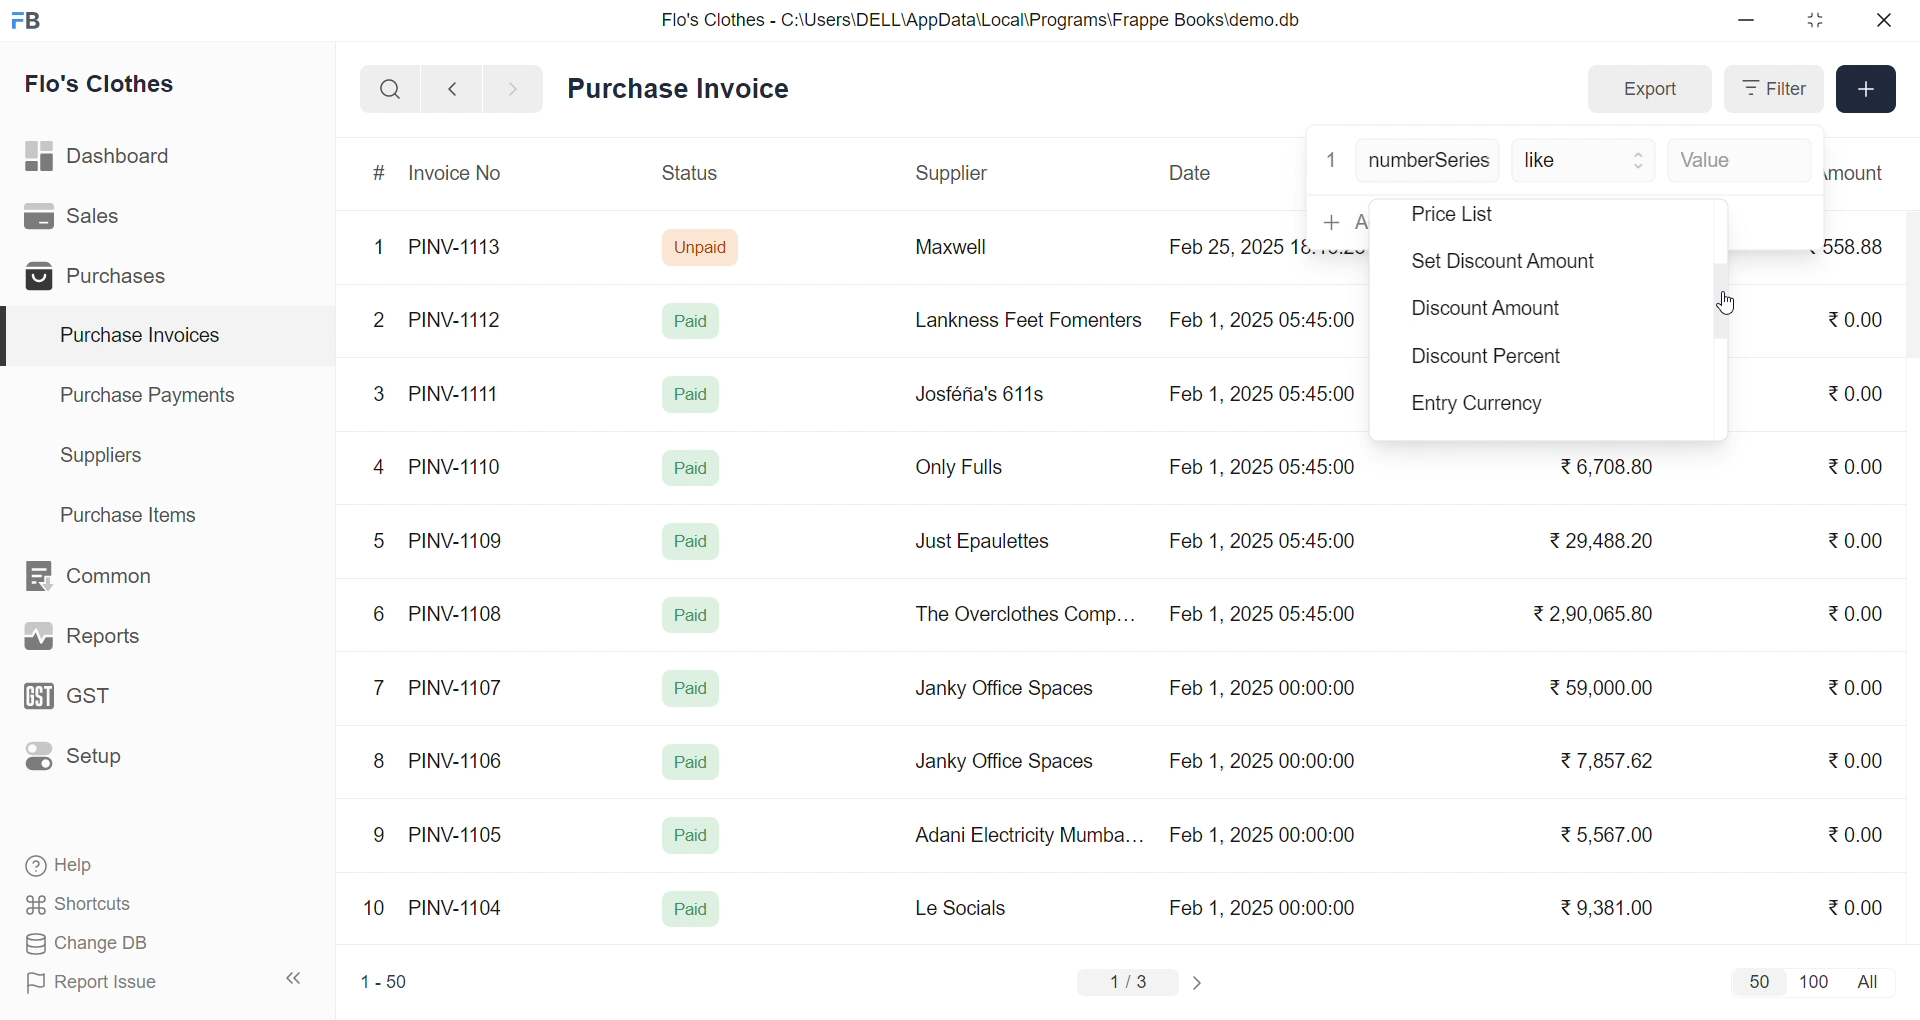  I want to click on Flo's Clothes - C:\Users\DELL\AppData\Local\Programs\Frappe Books\demo.db, so click(982, 20).